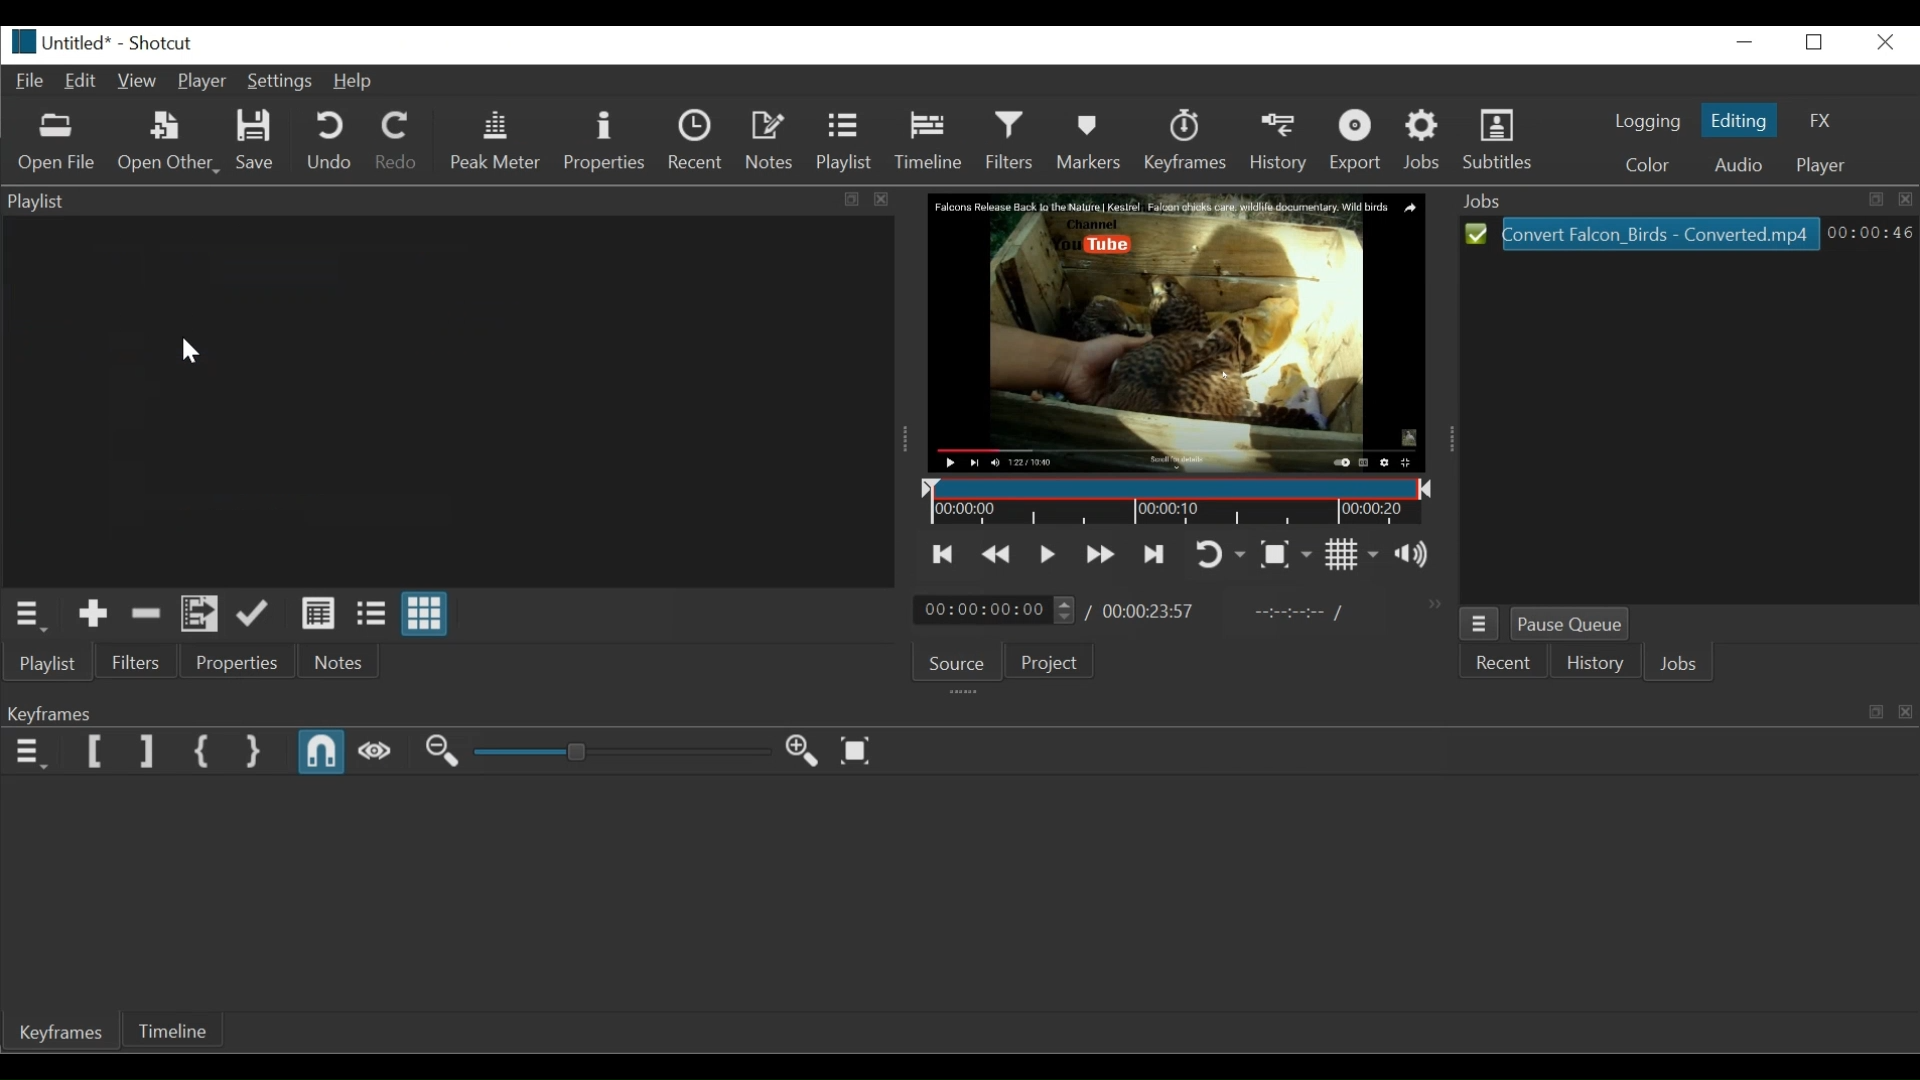  I want to click on View as icons, so click(423, 616).